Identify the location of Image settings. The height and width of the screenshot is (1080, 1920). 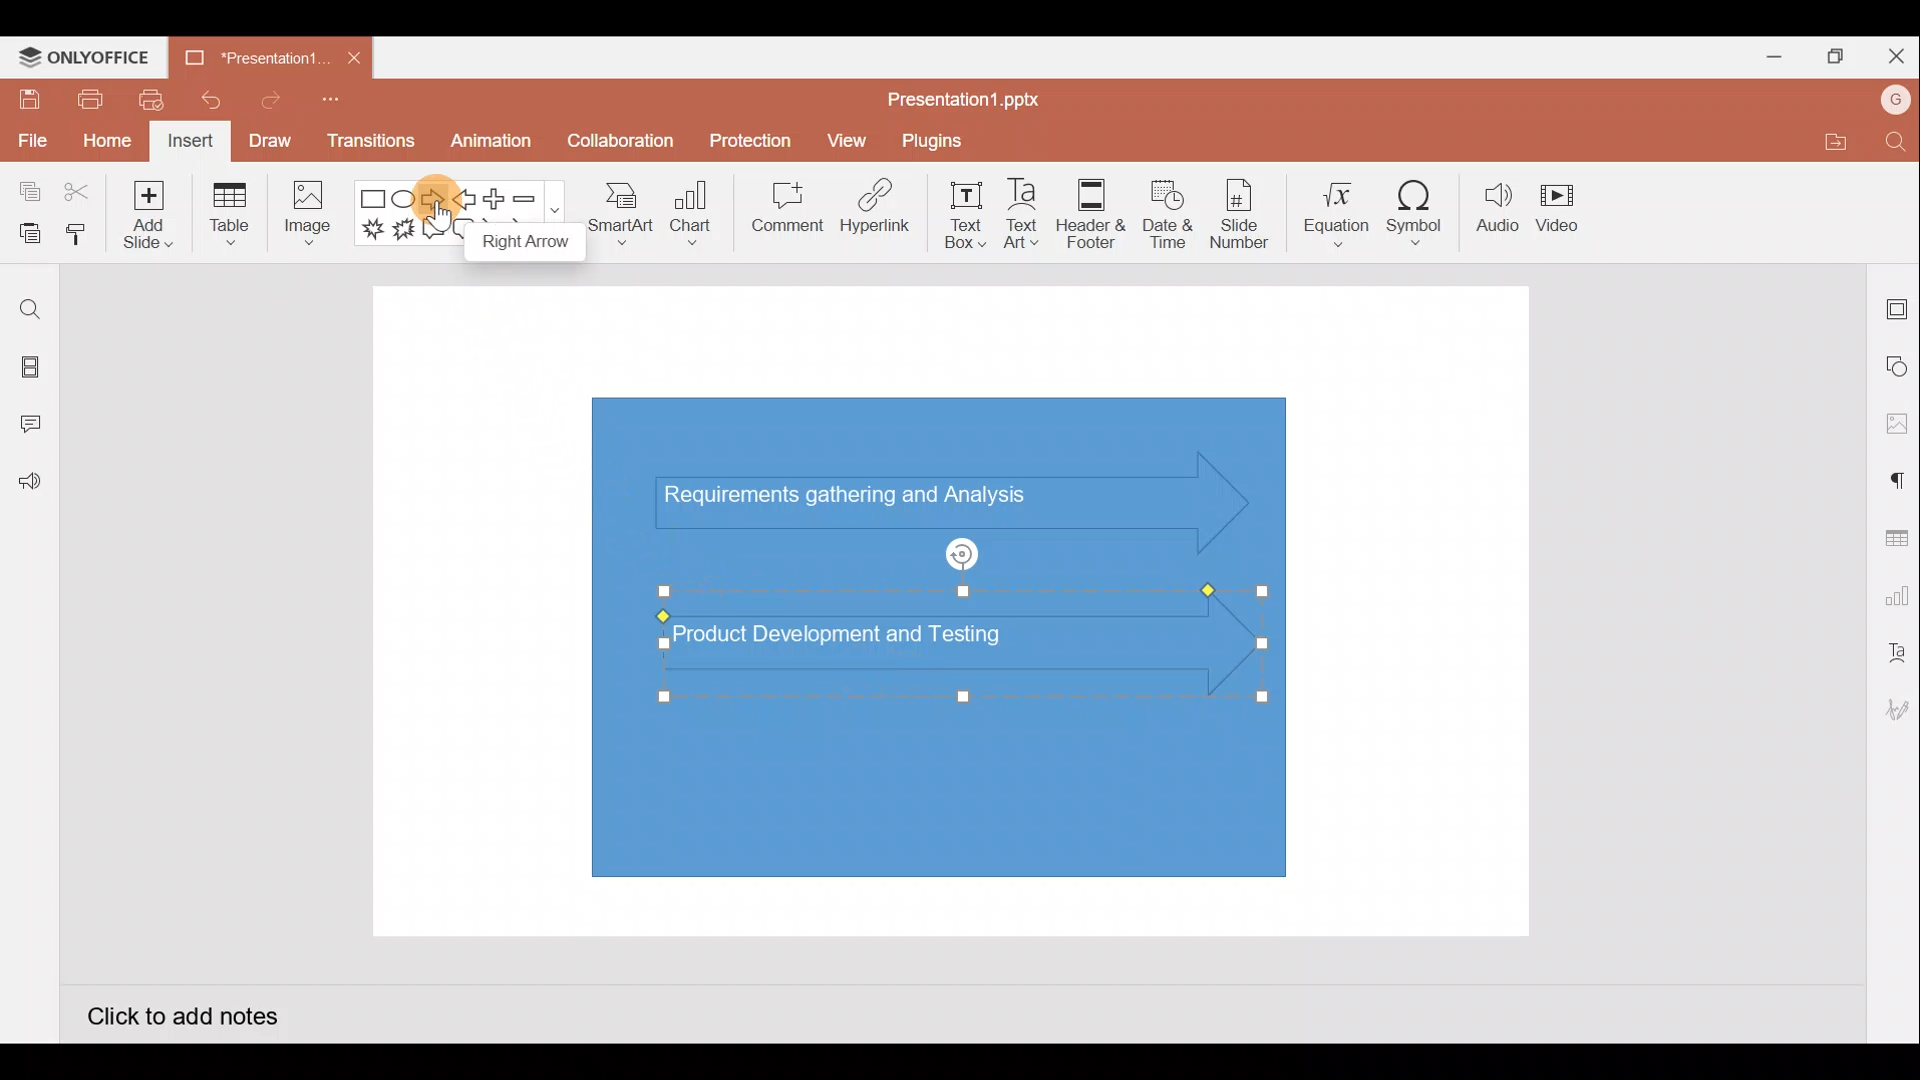
(1897, 424).